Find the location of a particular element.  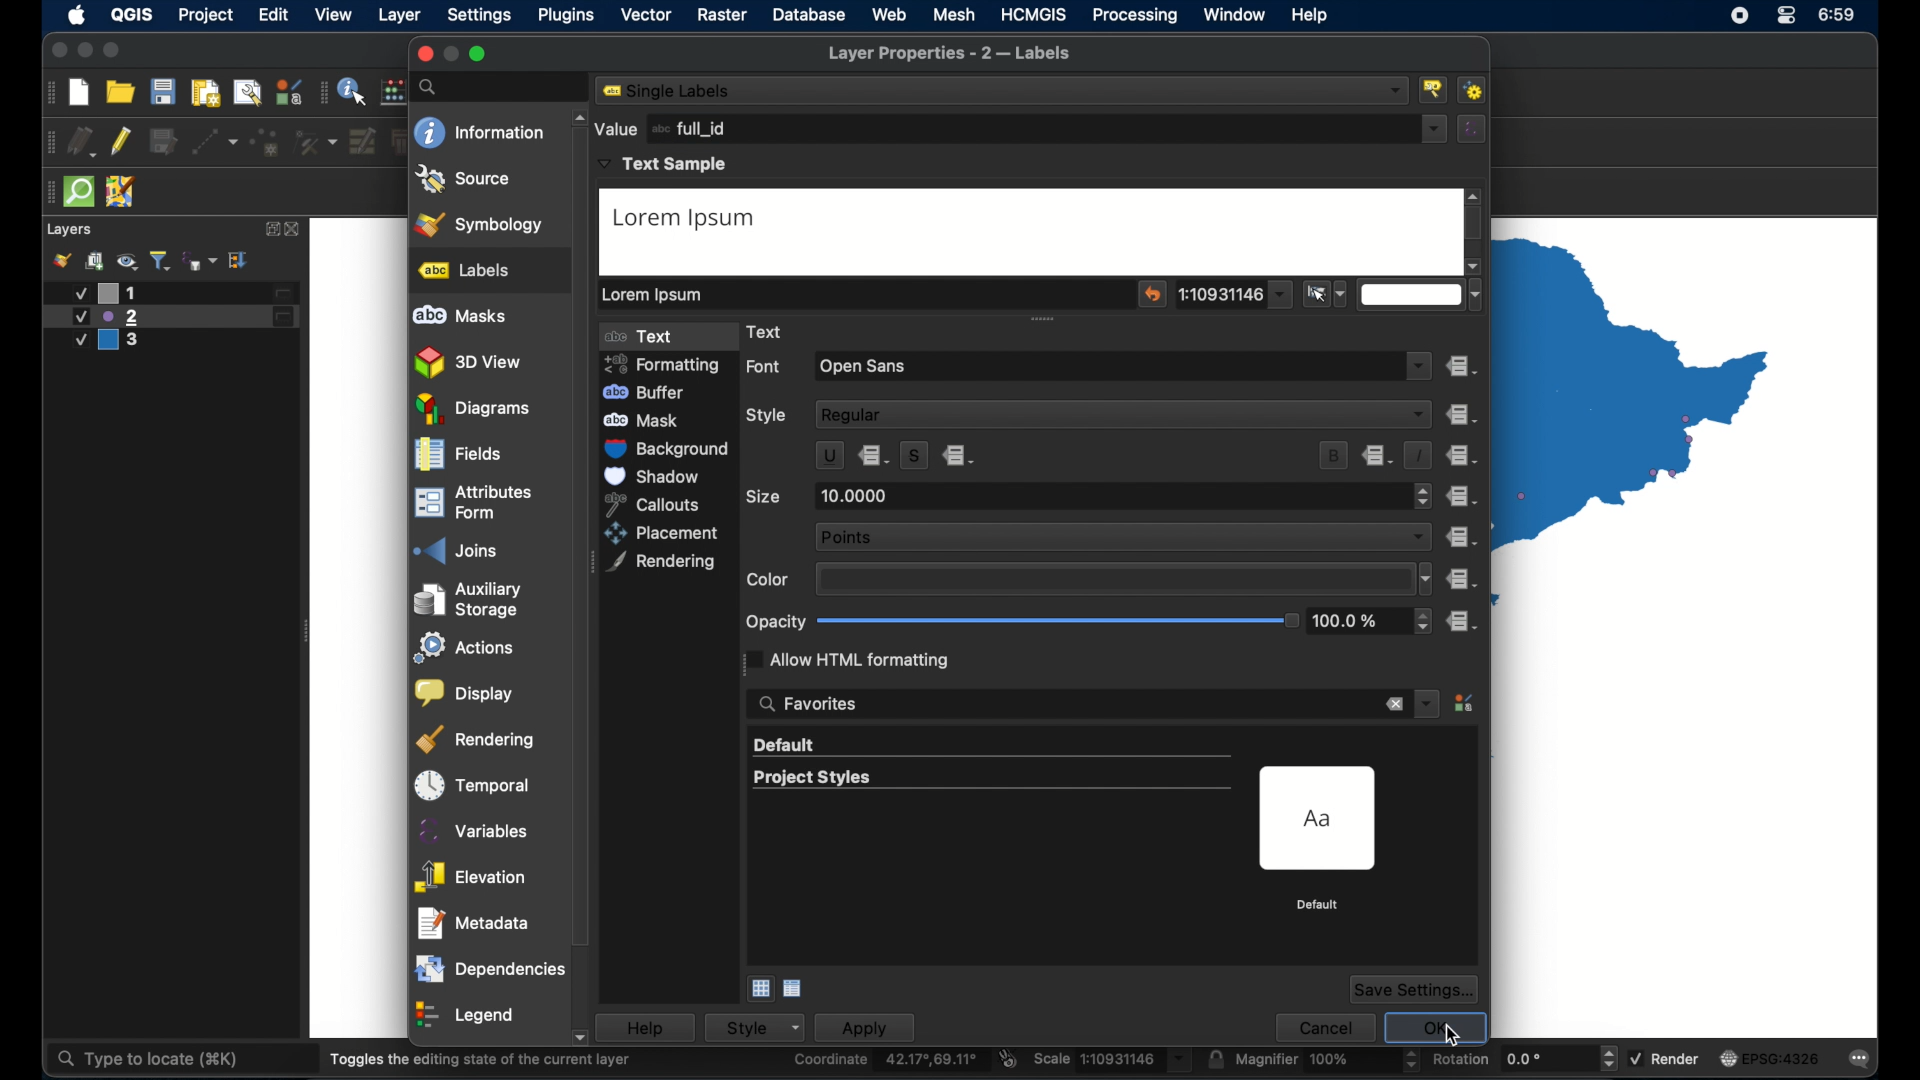

apple icon is located at coordinates (78, 15).